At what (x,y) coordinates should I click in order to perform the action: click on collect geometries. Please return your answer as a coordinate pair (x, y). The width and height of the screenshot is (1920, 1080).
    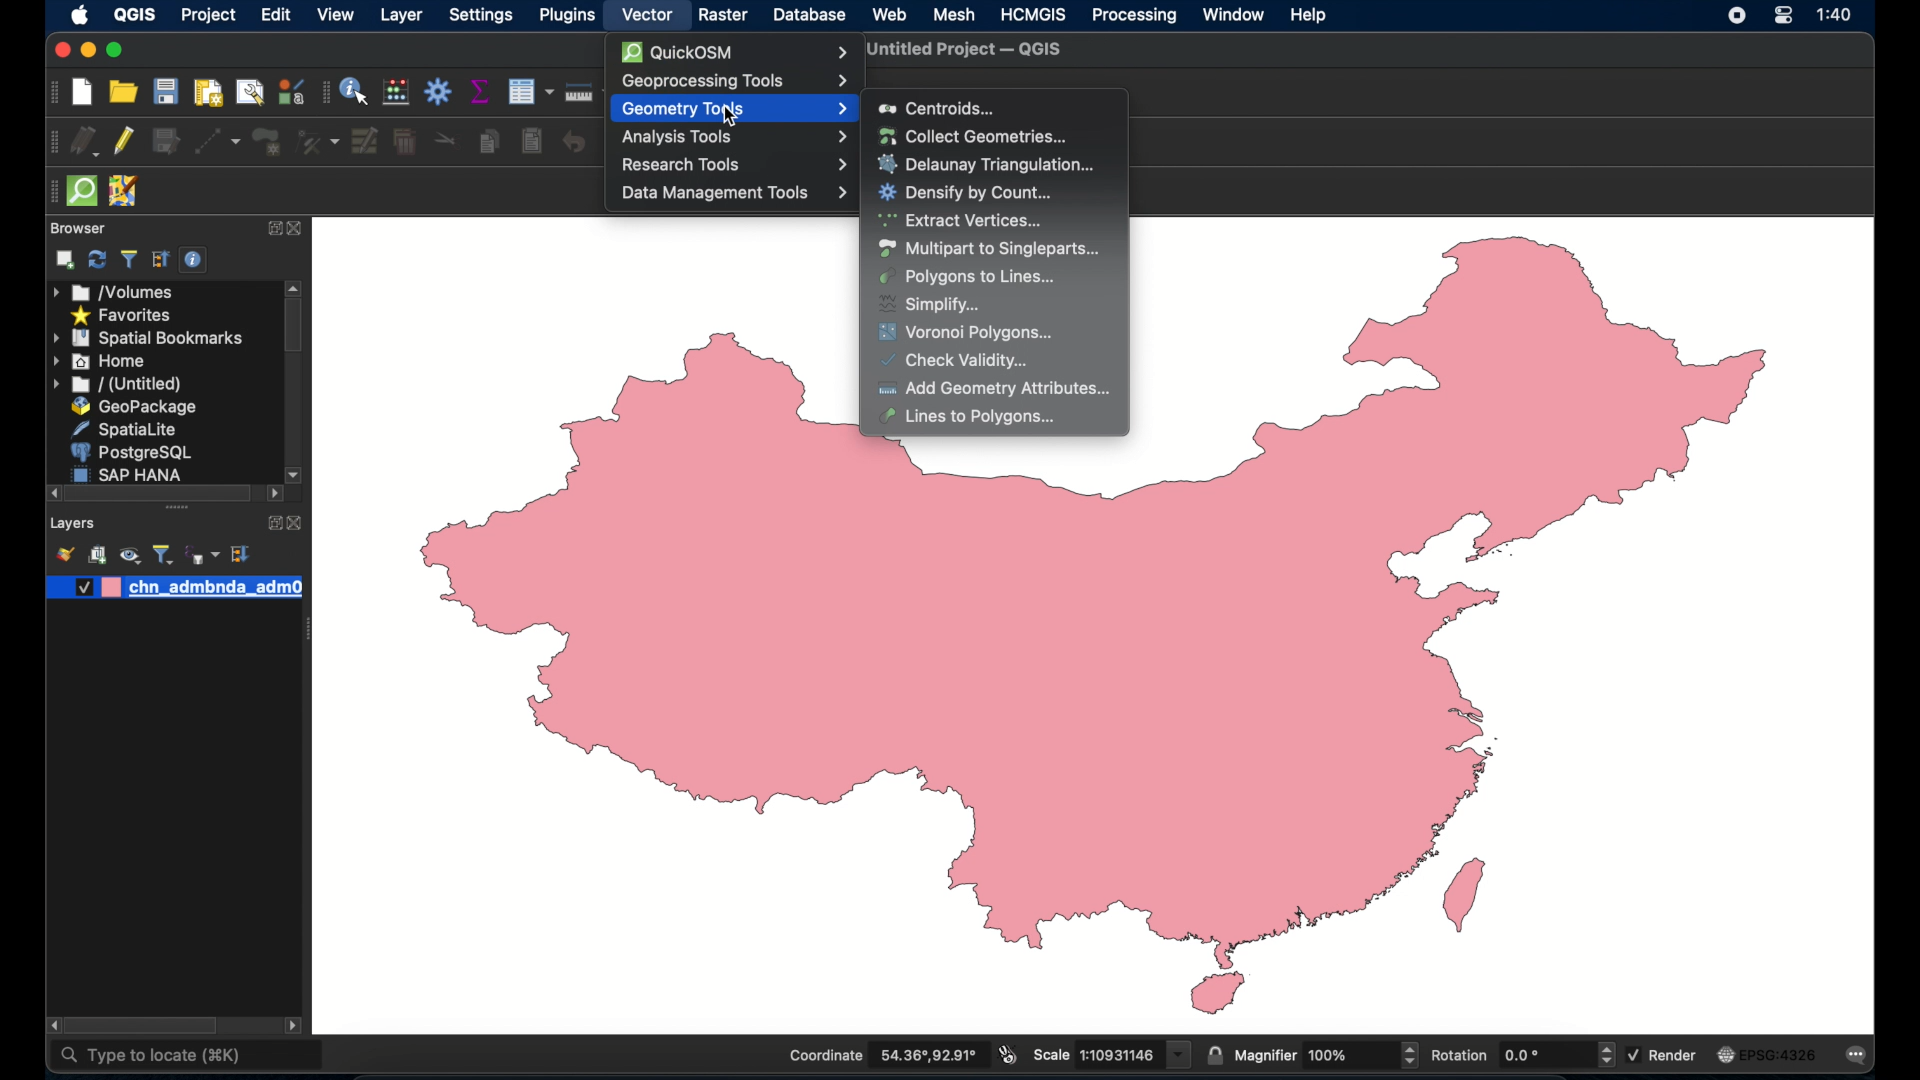
    Looking at the image, I should click on (972, 135).